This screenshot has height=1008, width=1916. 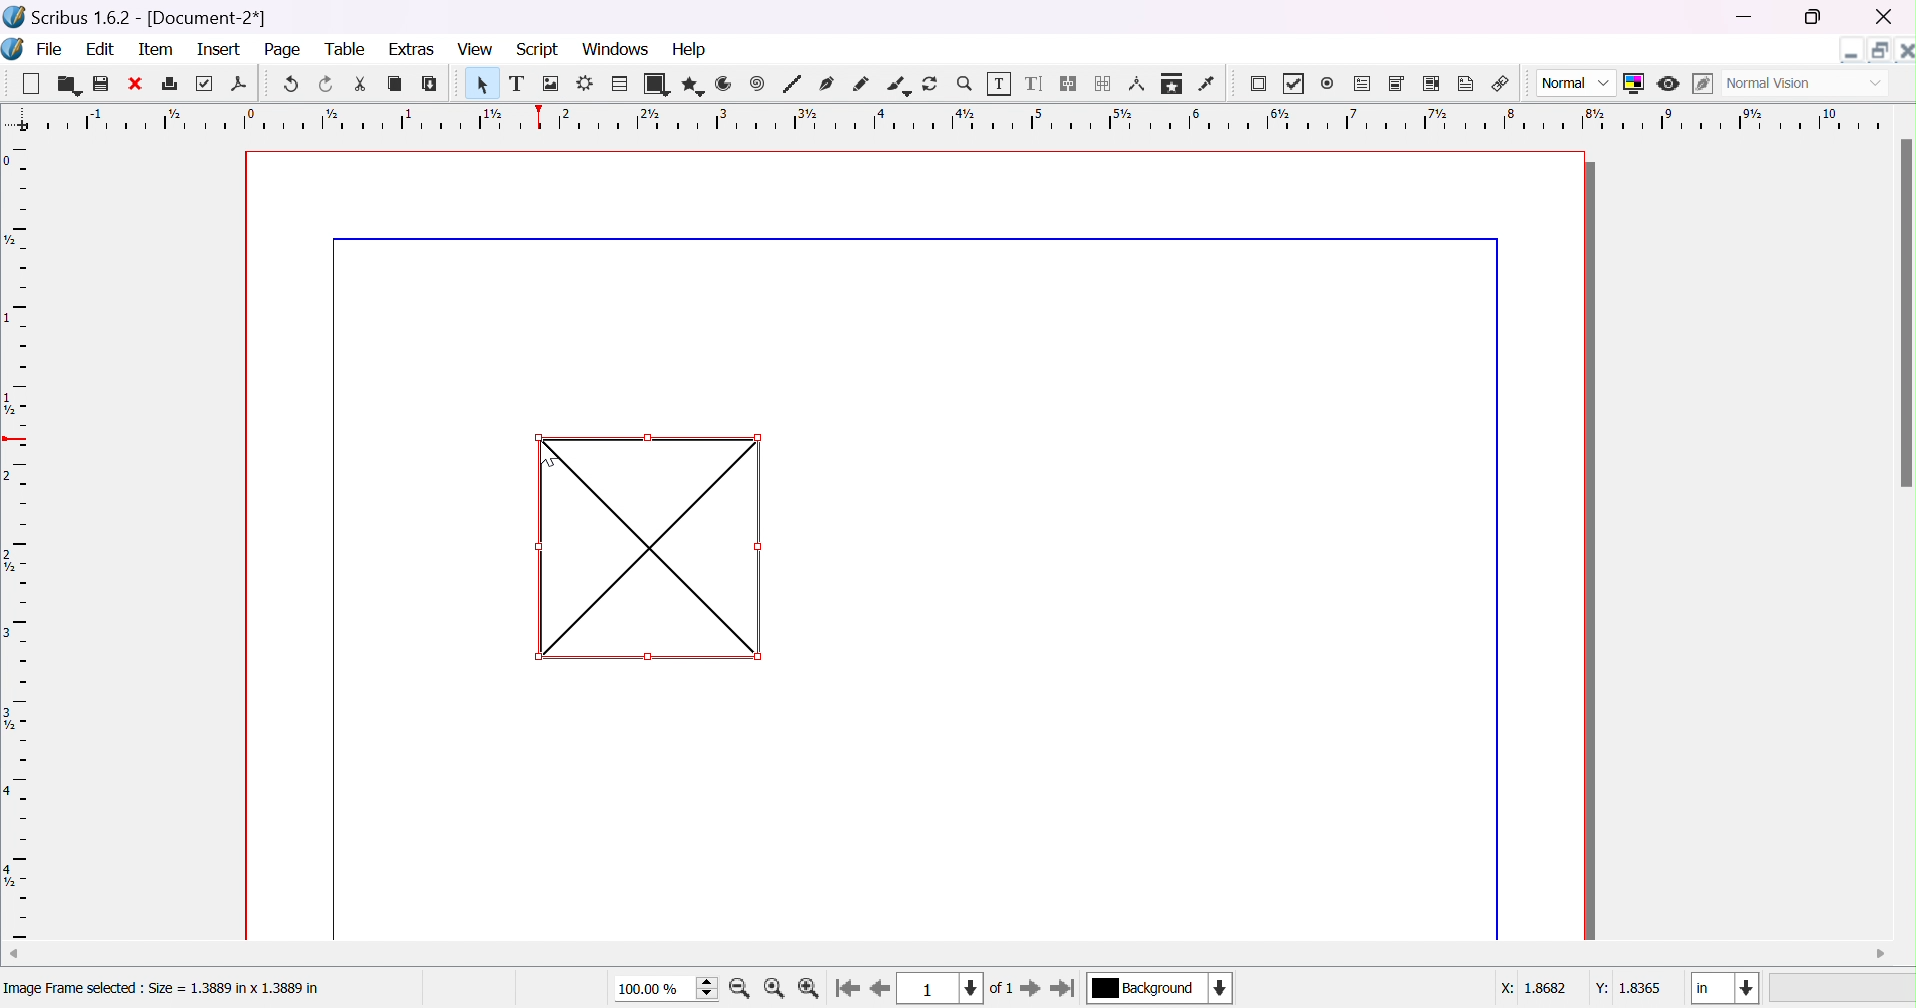 What do you see at coordinates (1029, 988) in the screenshot?
I see `go to next page` at bounding box center [1029, 988].